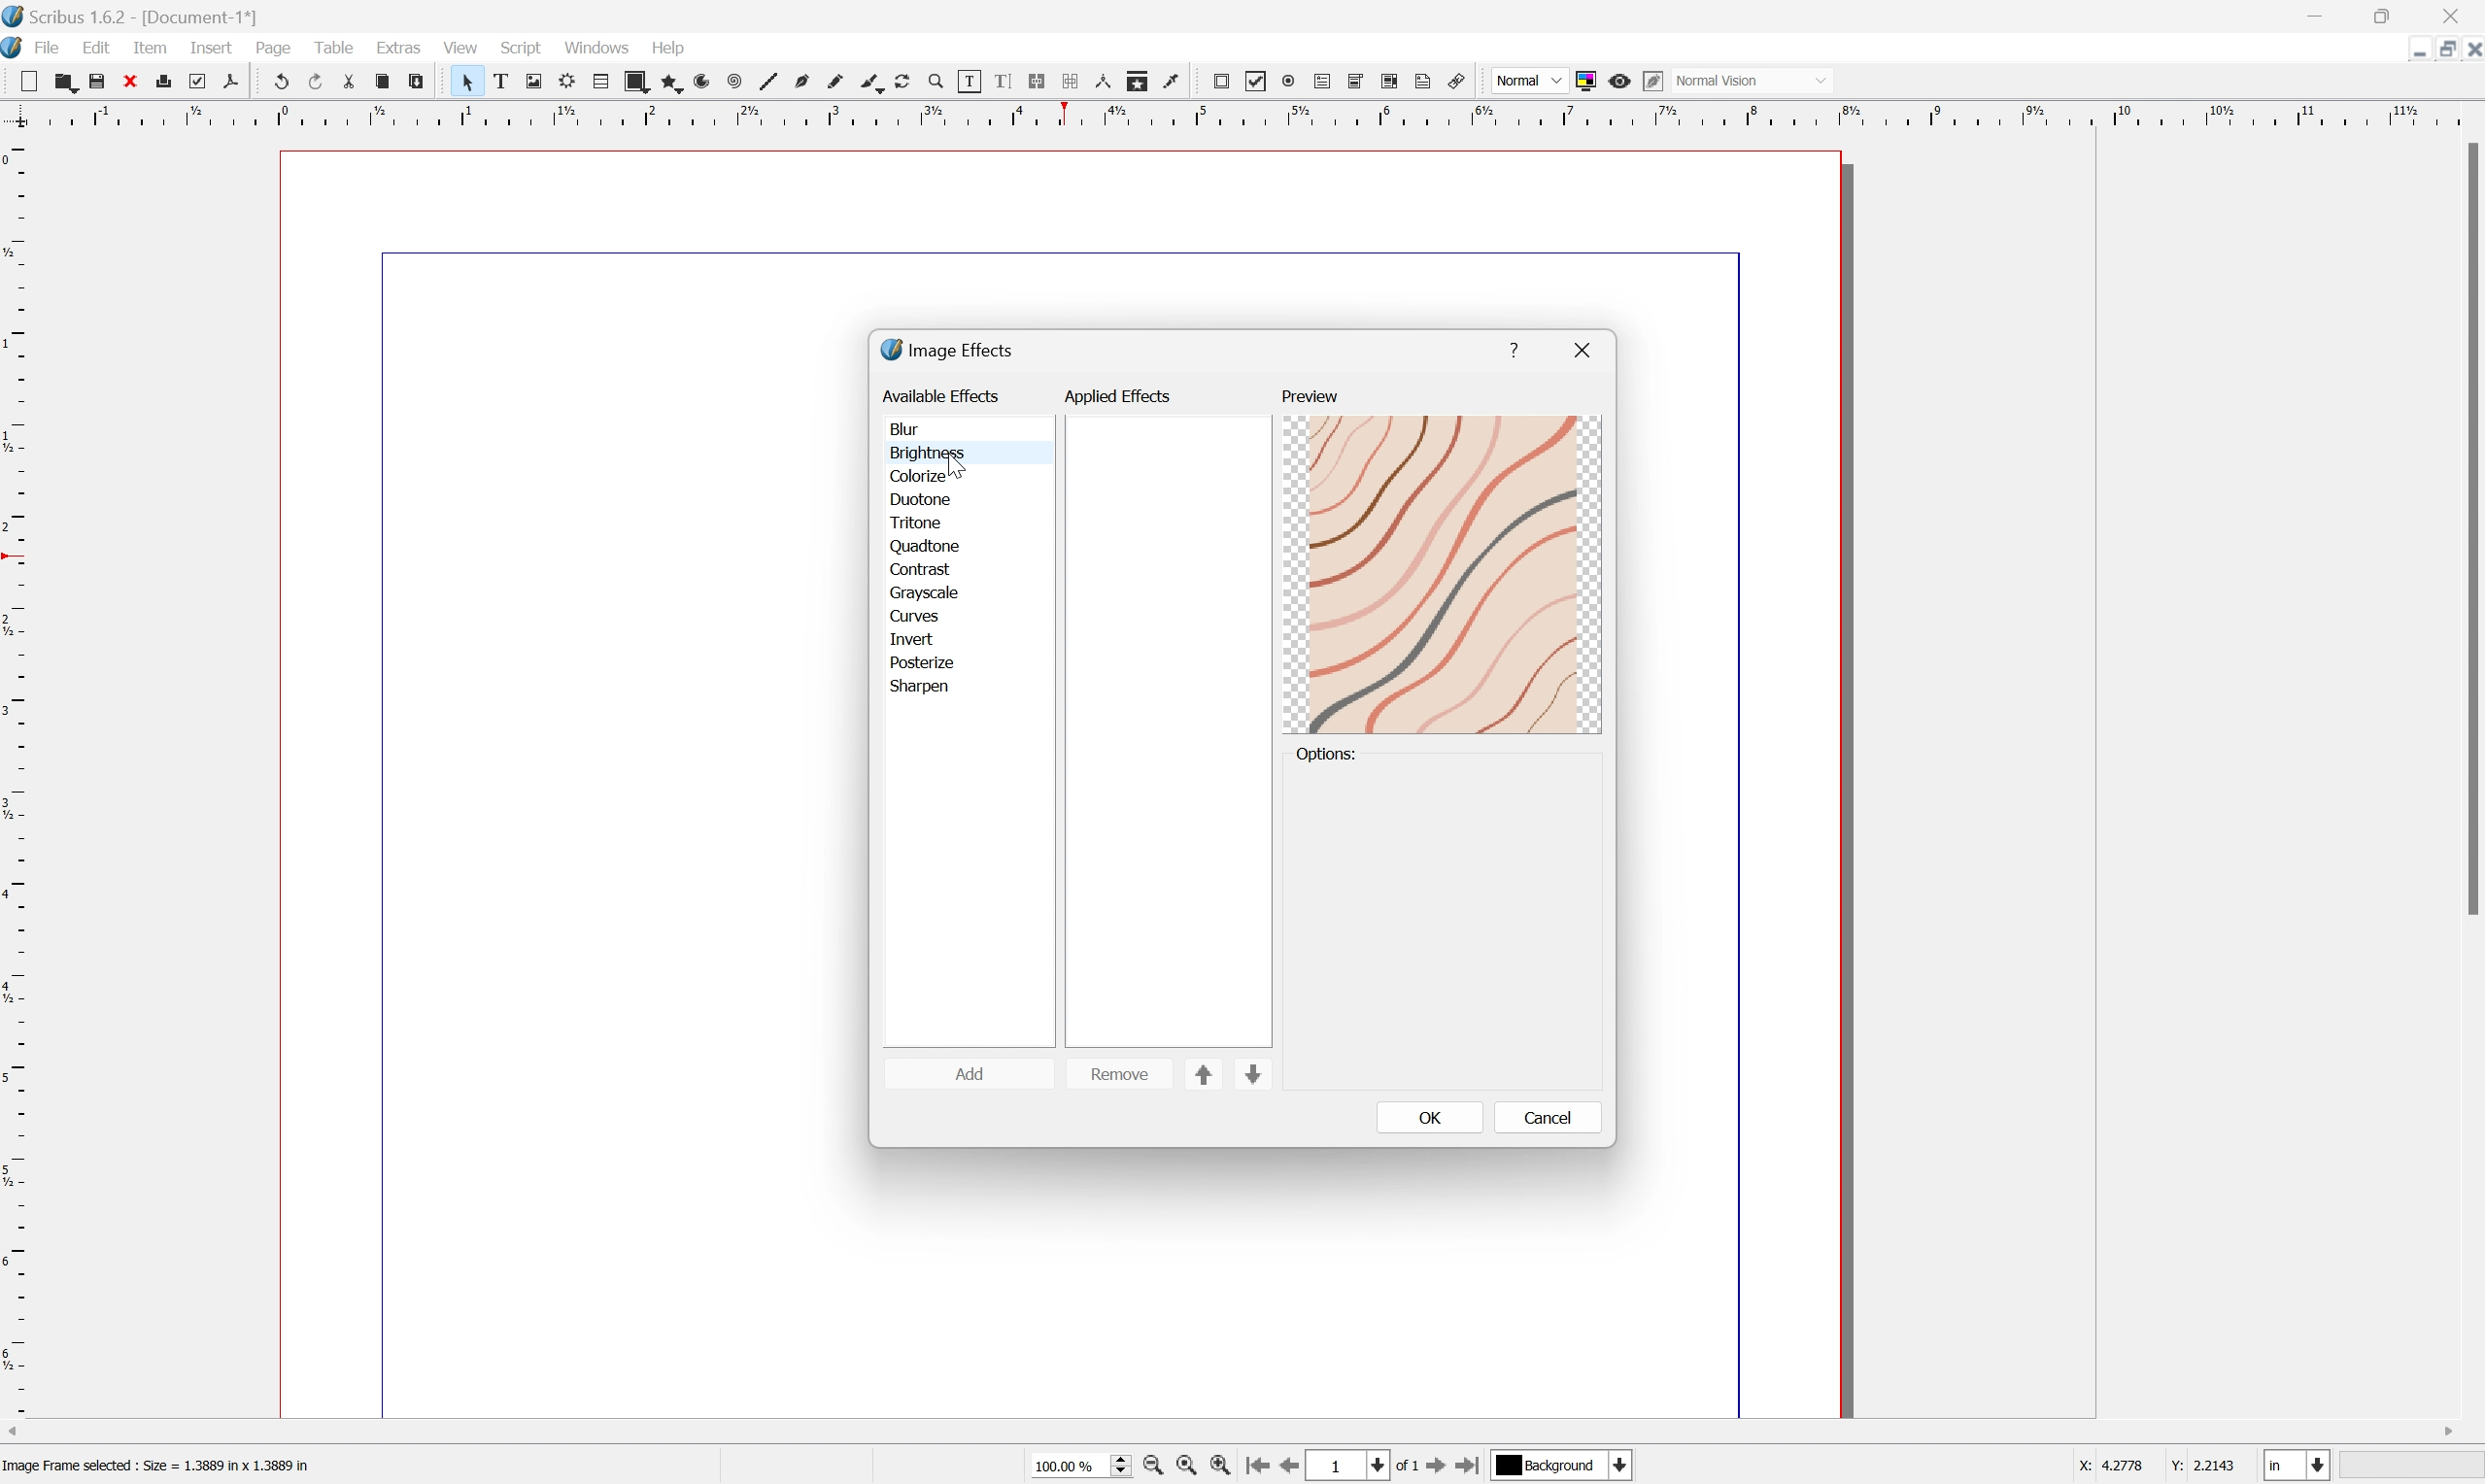 The image size is (2485, 1484). Describe the element at coordinates (168, 82) in the screenshot. I see `Print` at that location.